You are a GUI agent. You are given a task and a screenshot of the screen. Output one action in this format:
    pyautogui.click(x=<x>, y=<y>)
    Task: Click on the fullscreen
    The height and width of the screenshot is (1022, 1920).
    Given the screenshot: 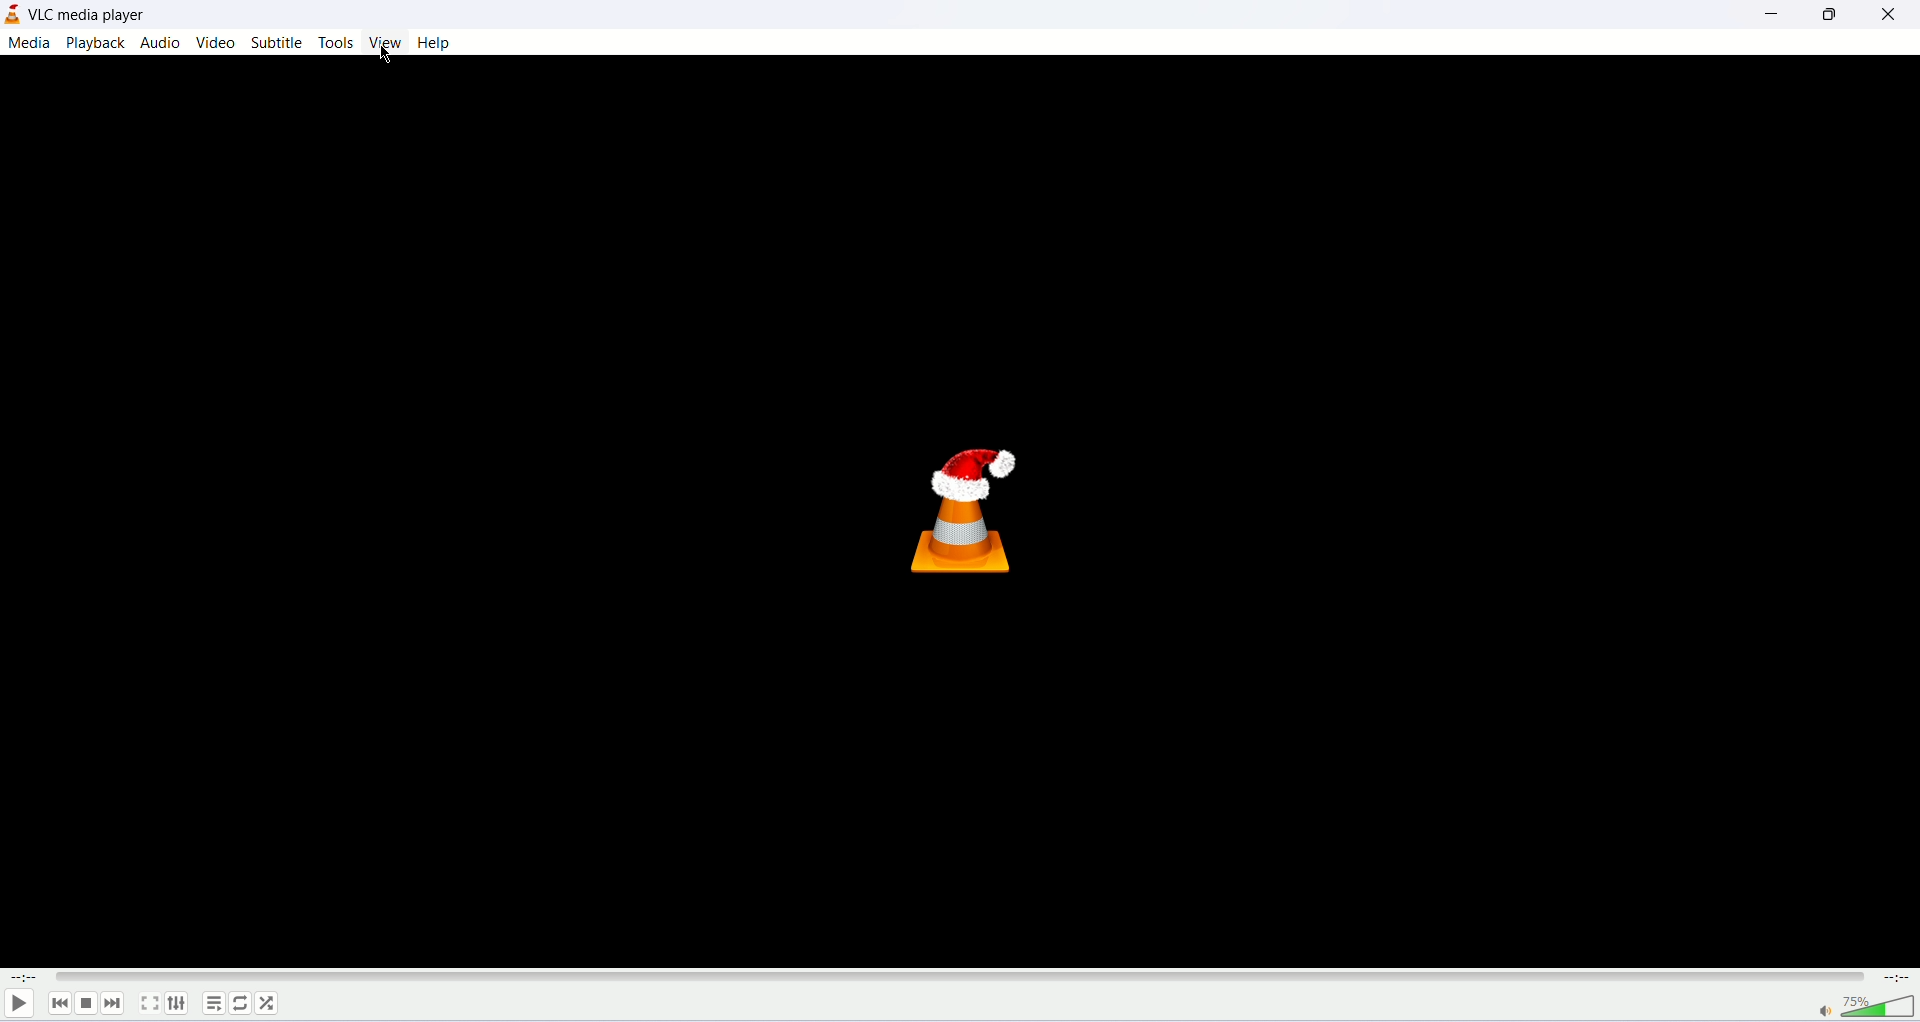 What is the action you would take?
    pyautogui.click(x=152, y=1003)
    